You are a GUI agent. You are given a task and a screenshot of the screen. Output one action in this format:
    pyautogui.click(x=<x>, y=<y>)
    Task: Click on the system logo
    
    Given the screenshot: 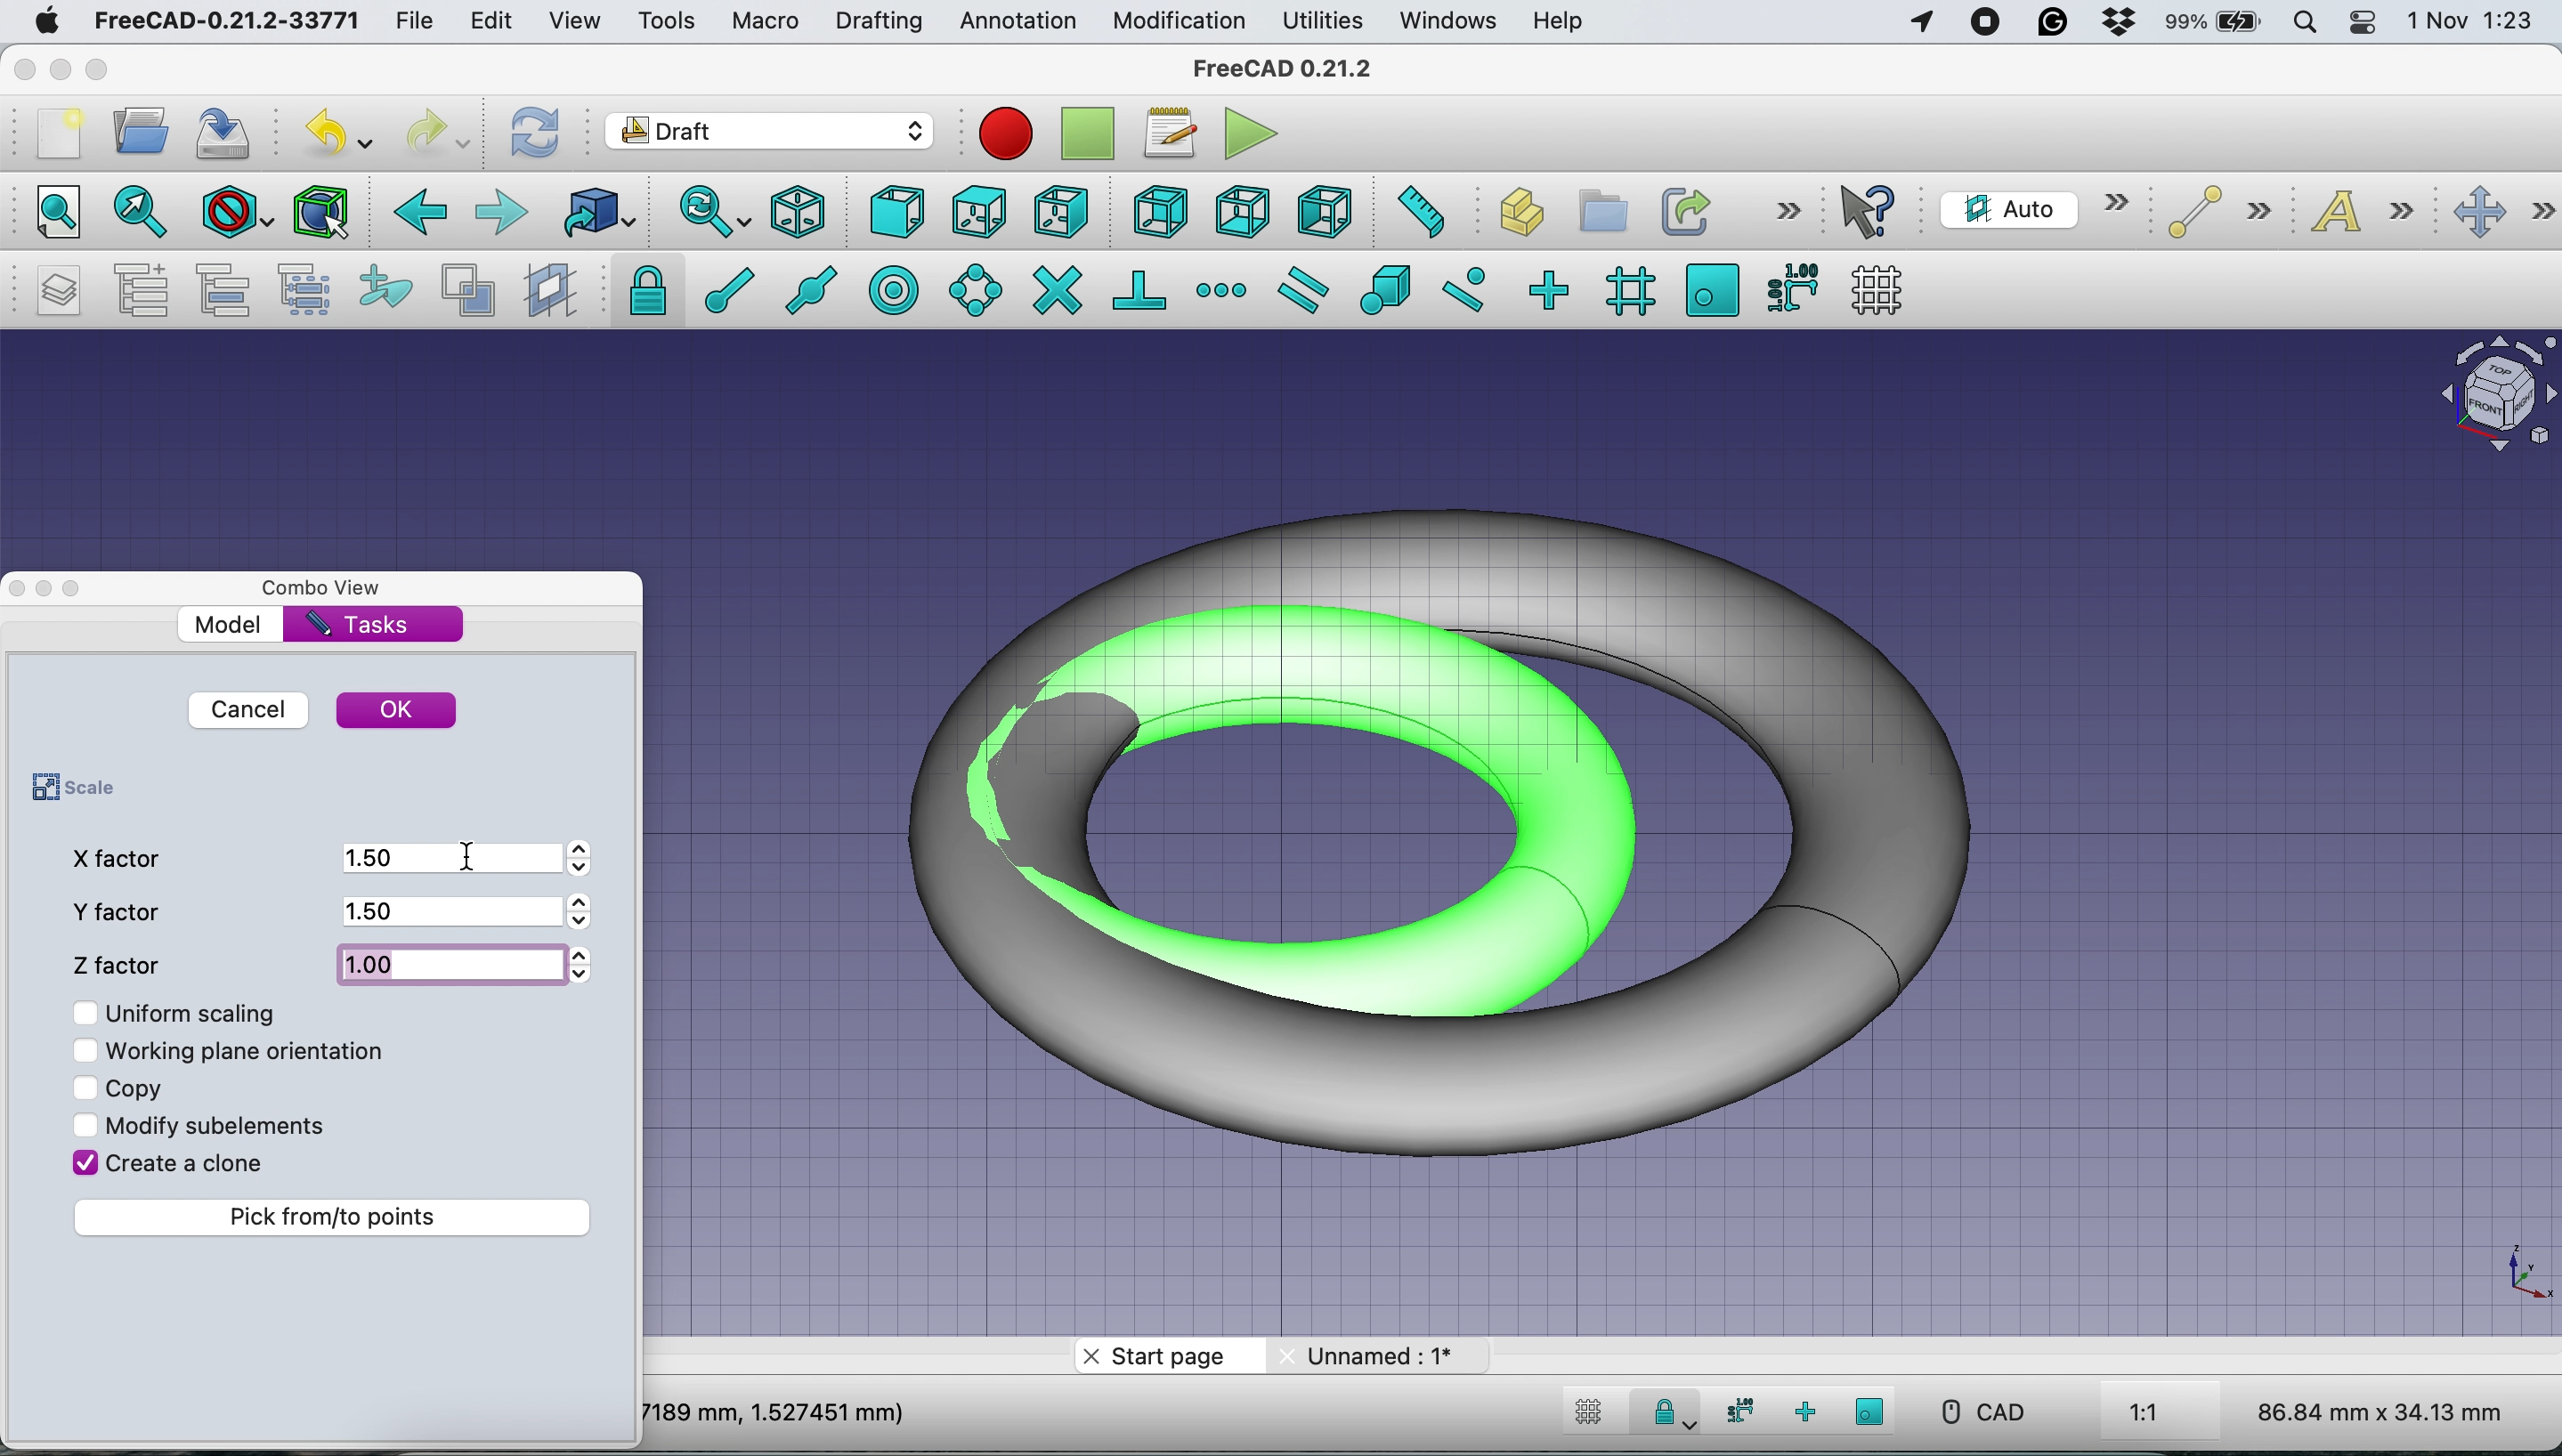 What is the action you would take?
    pyautogui.click(x=42, y=24)
    